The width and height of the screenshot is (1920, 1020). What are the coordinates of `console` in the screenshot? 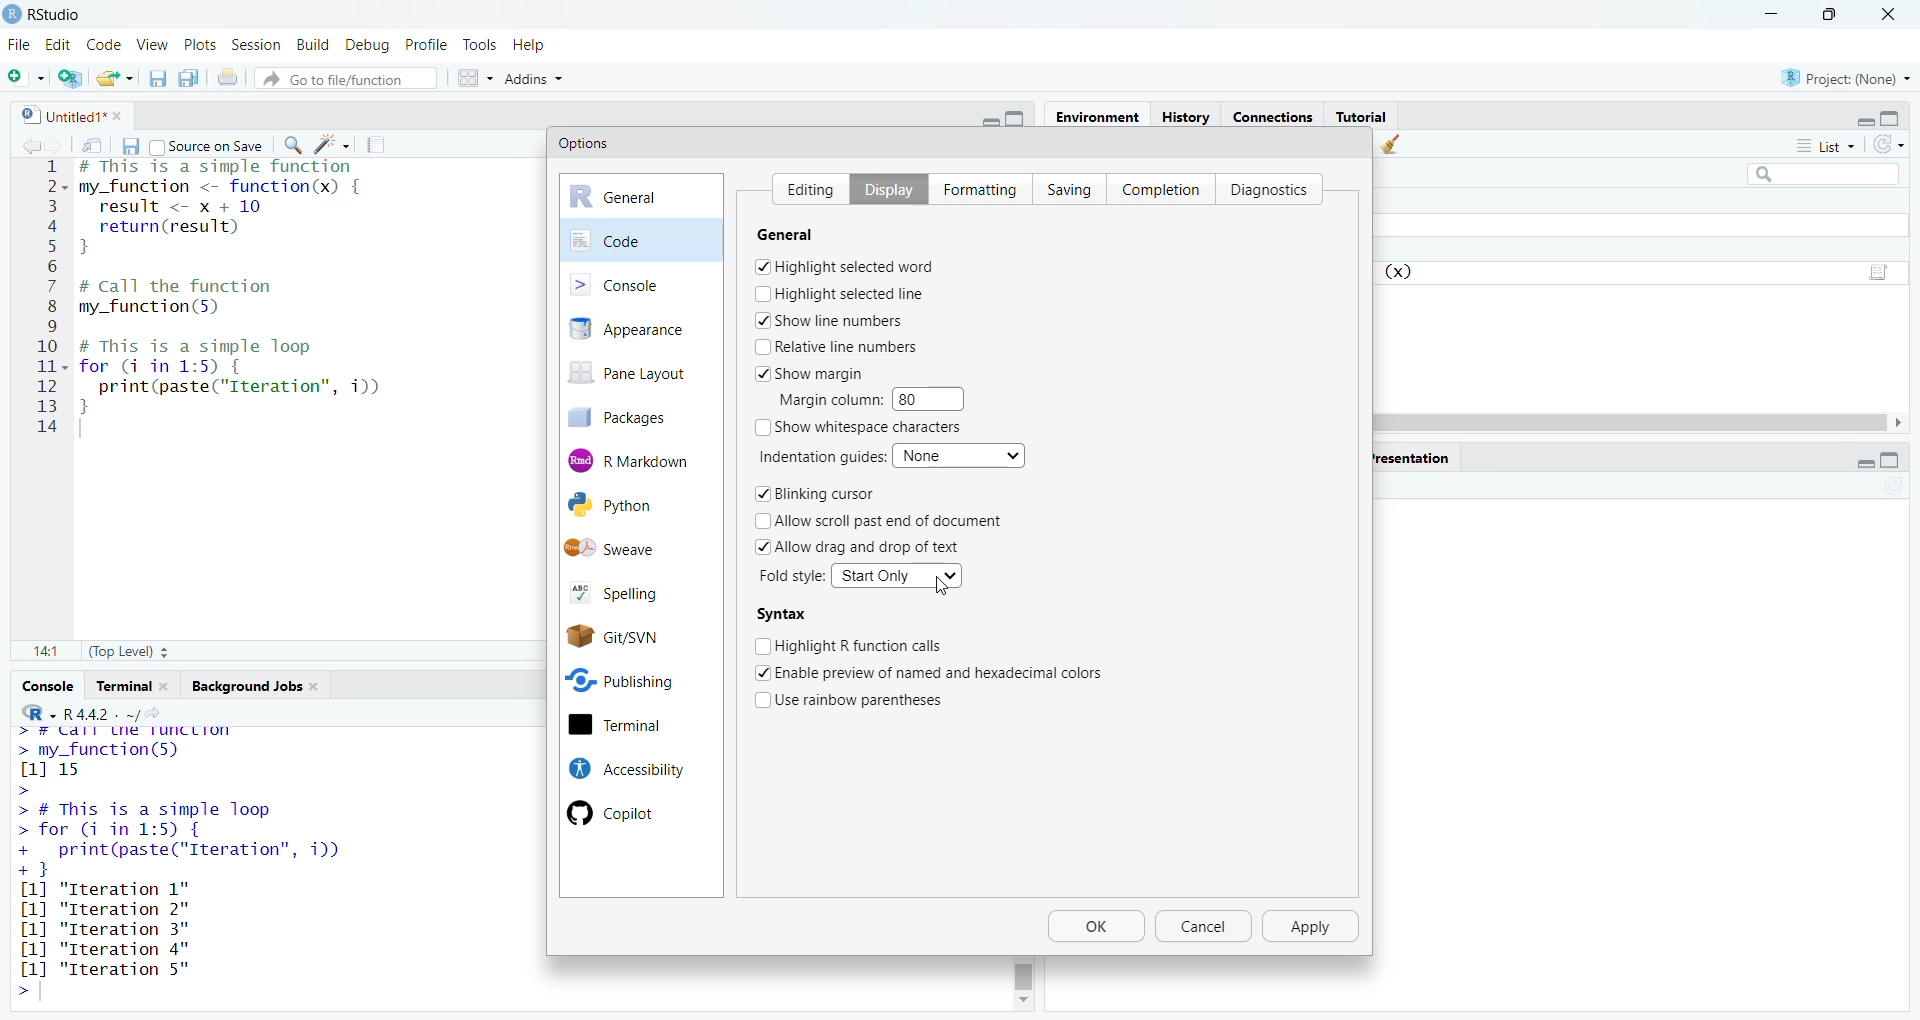 It's located at (45, 686).